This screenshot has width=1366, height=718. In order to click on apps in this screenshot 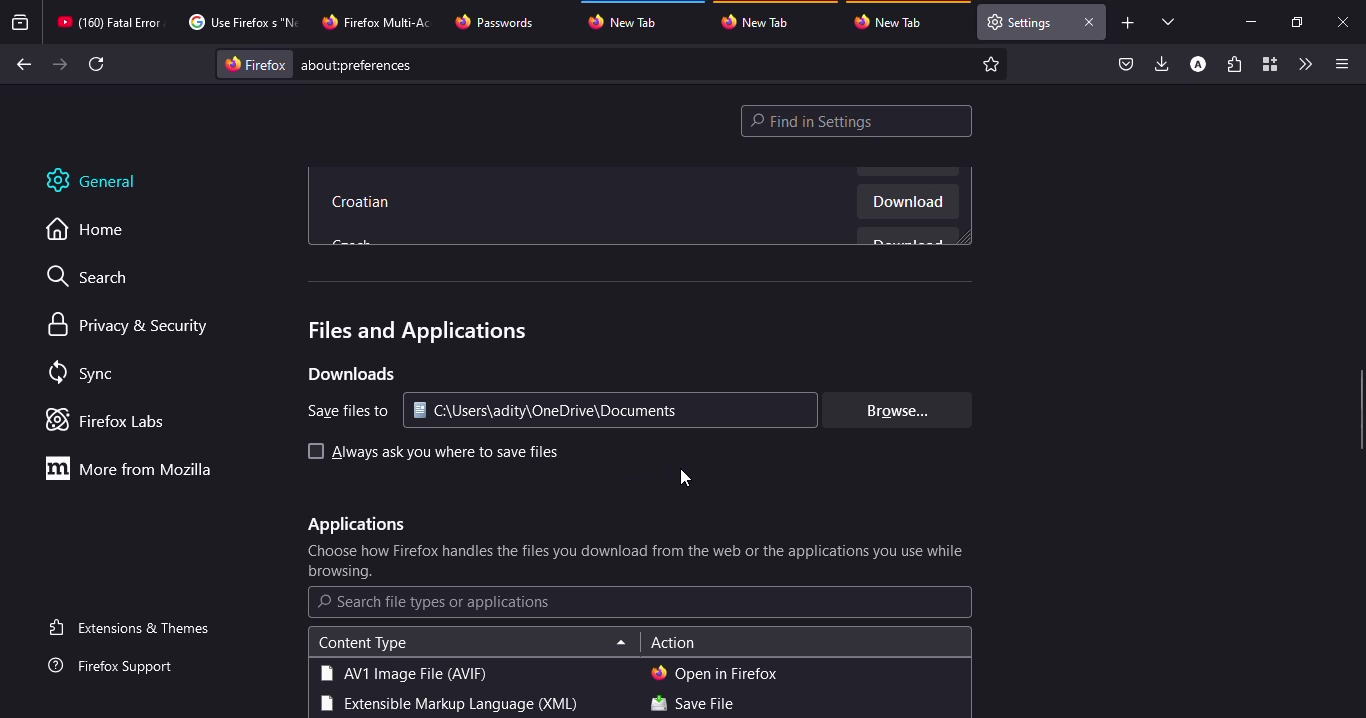, I will do `click(354, 525)`.